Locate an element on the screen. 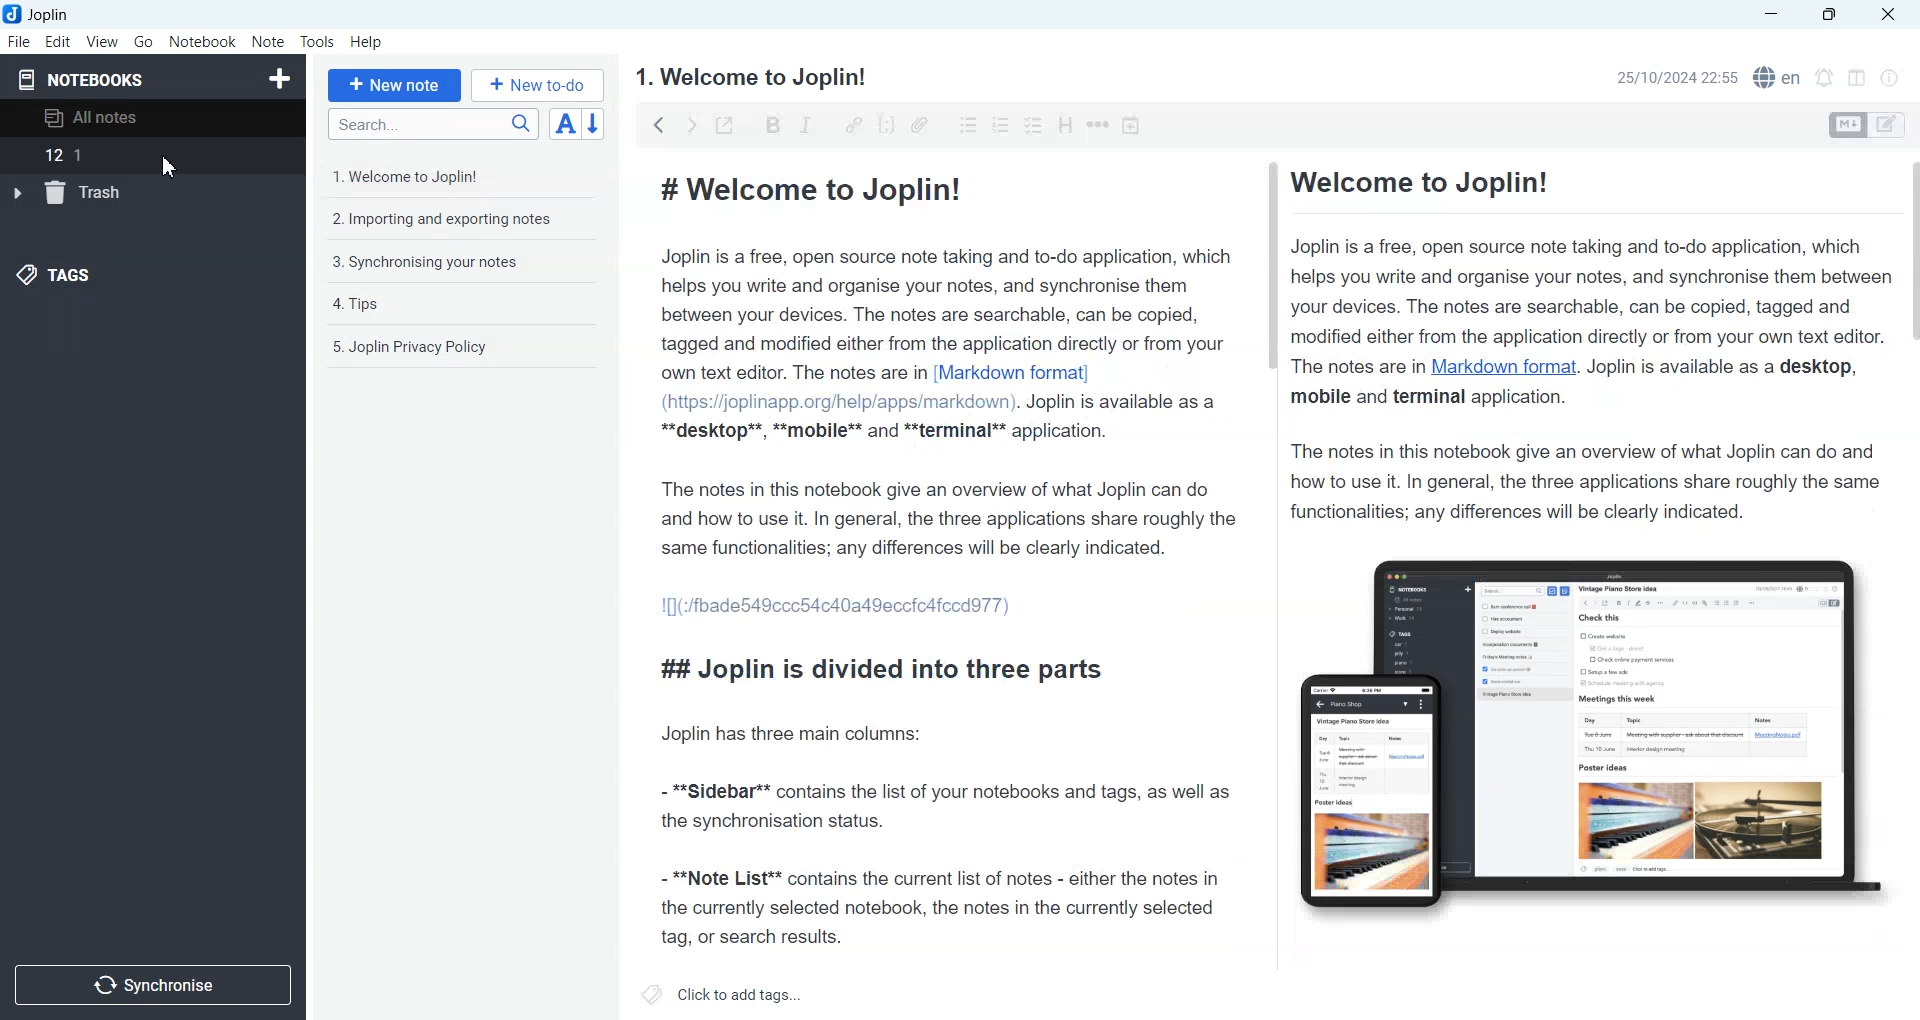  Toggle editors is located at coordinates (1847, 127).